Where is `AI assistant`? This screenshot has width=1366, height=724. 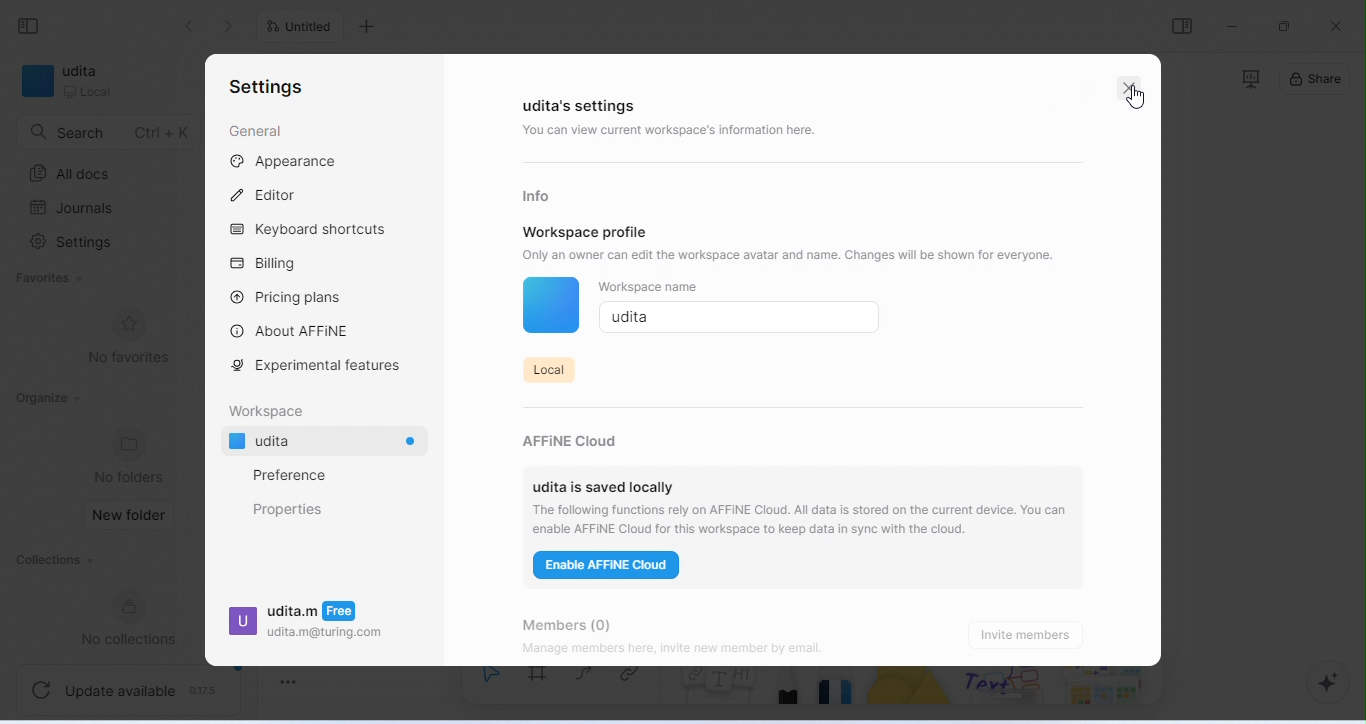 AI assistant is located at coordinates (1320, 683).